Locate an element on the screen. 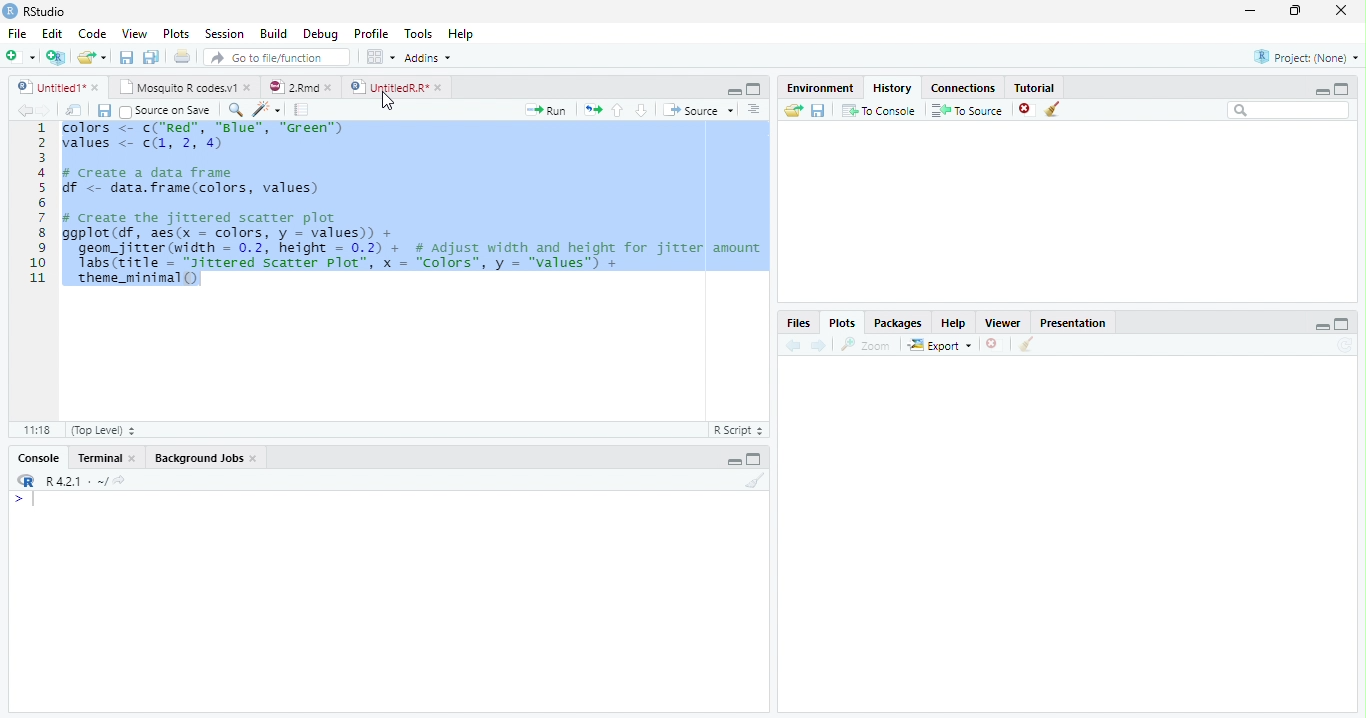 The height and width of the screenshot is (718, 1366). Background Jobs is located at coordinates (198, 457).